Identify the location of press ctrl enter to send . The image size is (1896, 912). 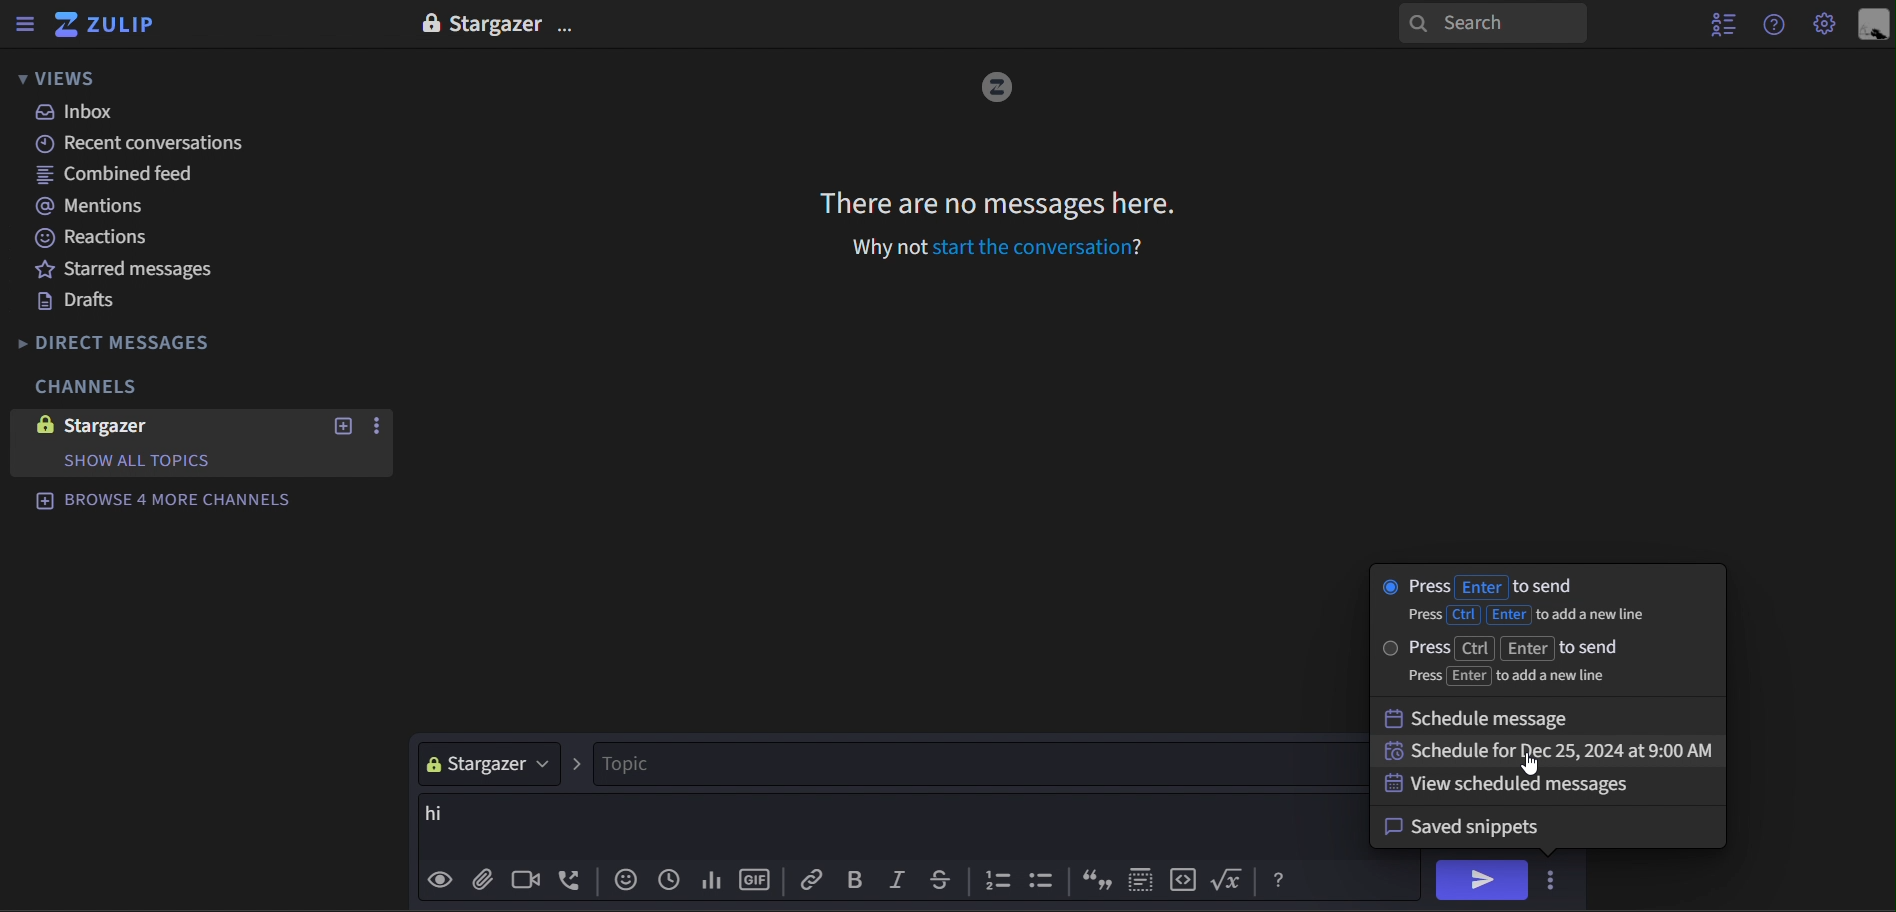
(1551, 646).